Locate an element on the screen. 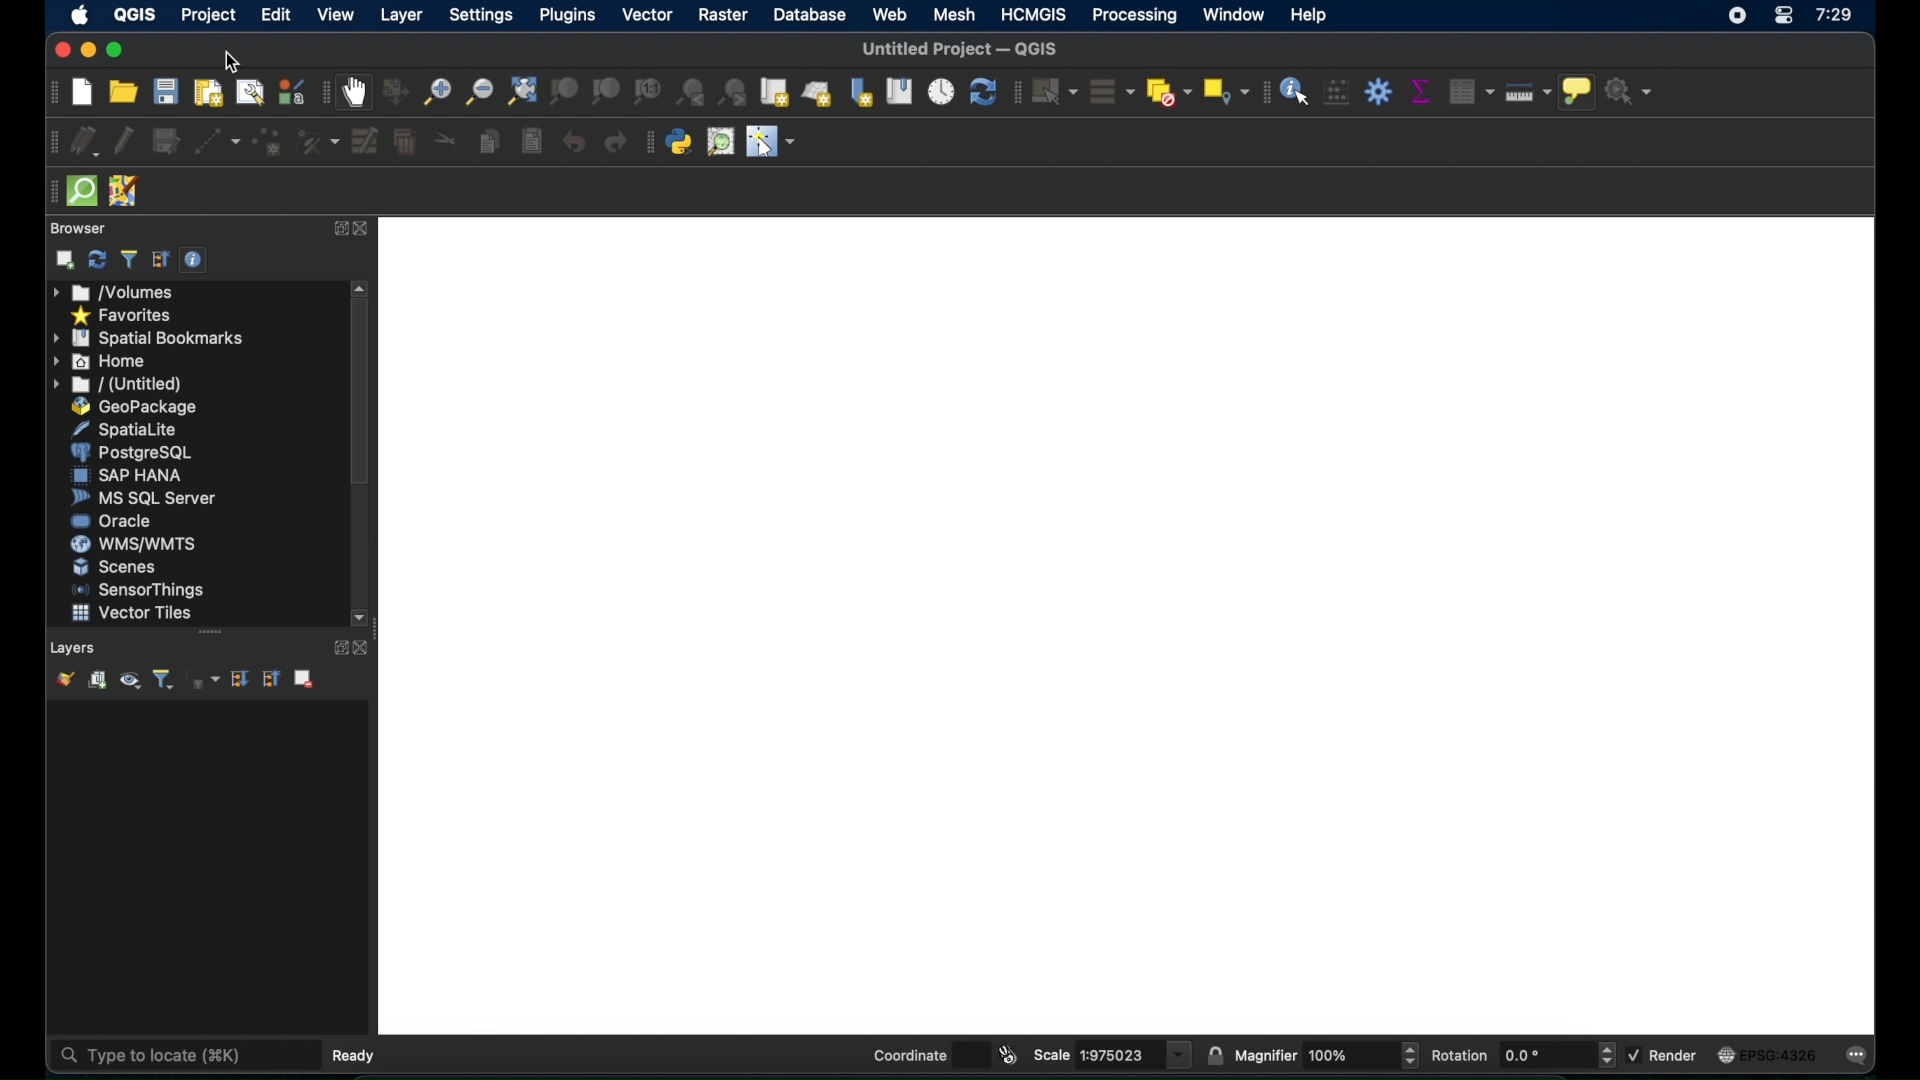  scenes is located at coordinates (123, 567).